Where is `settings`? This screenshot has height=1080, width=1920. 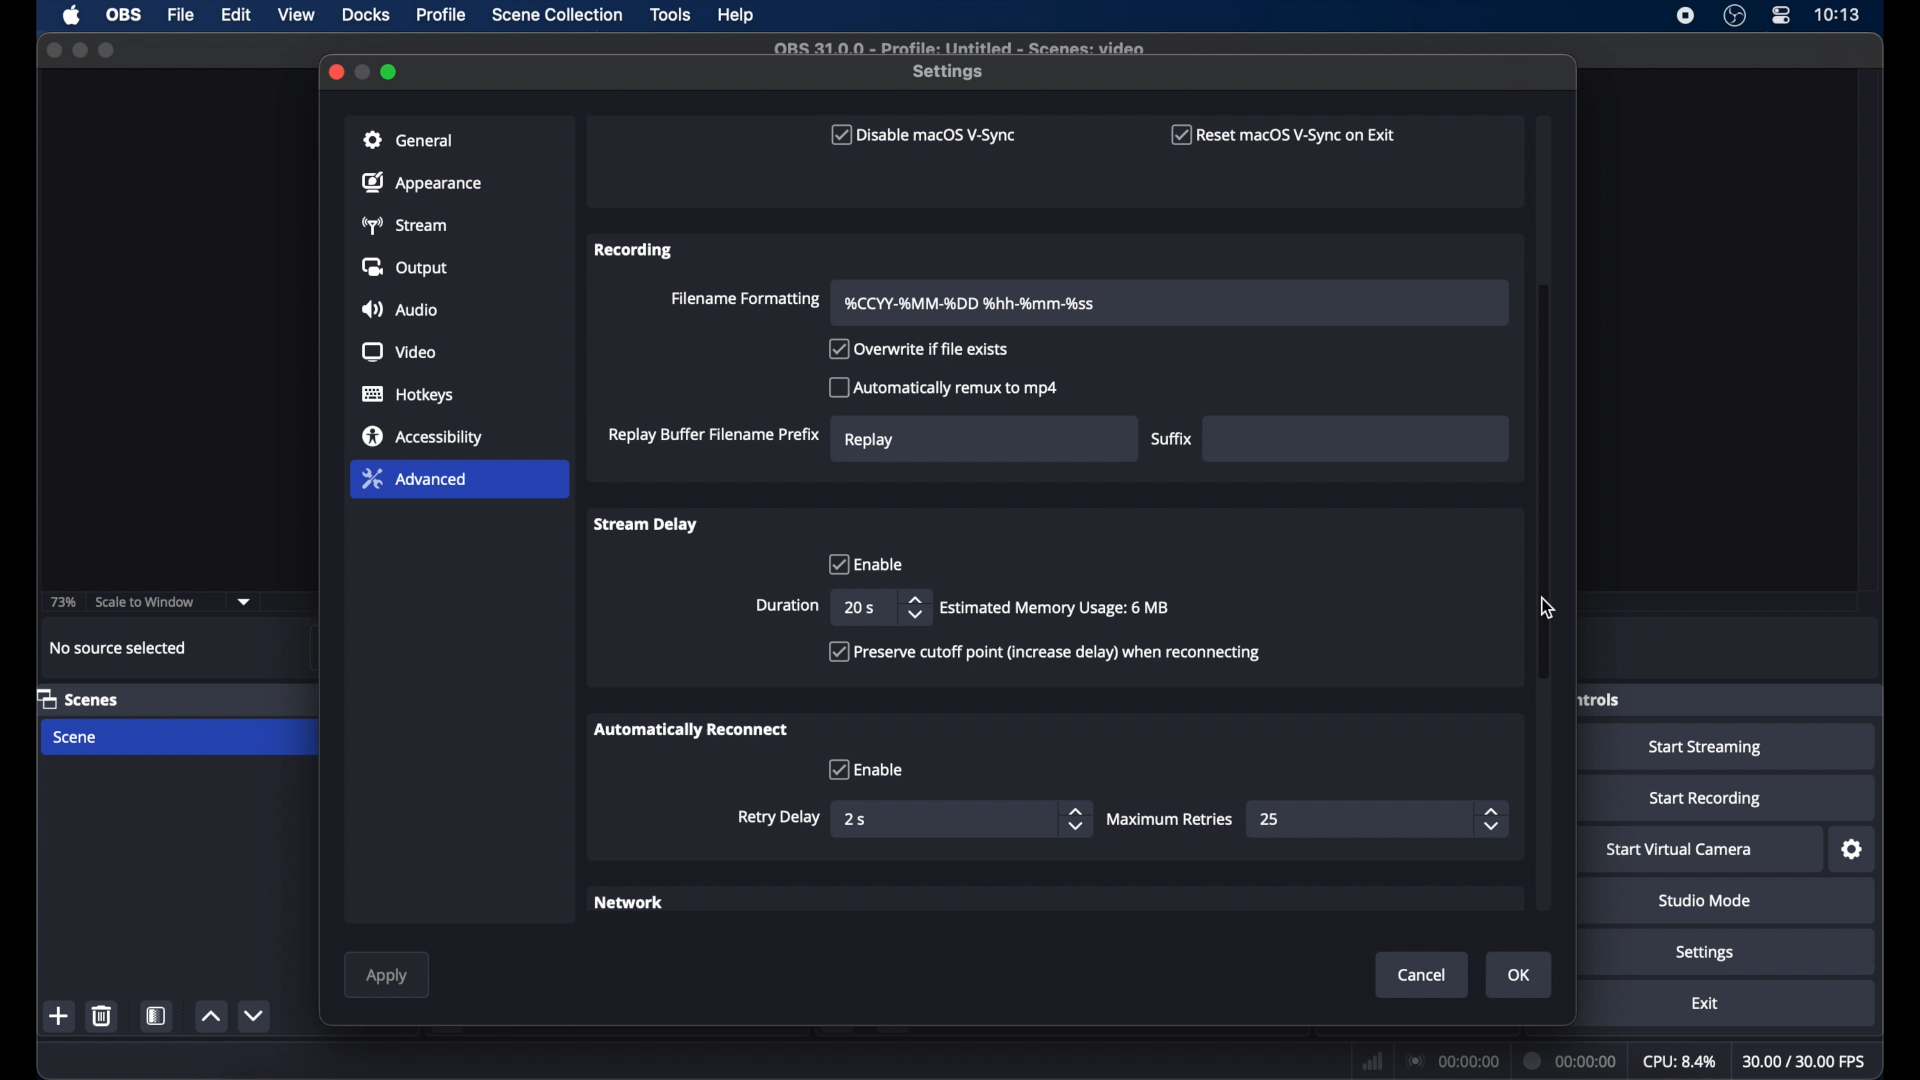
settings is located at coordinates (950, 72).